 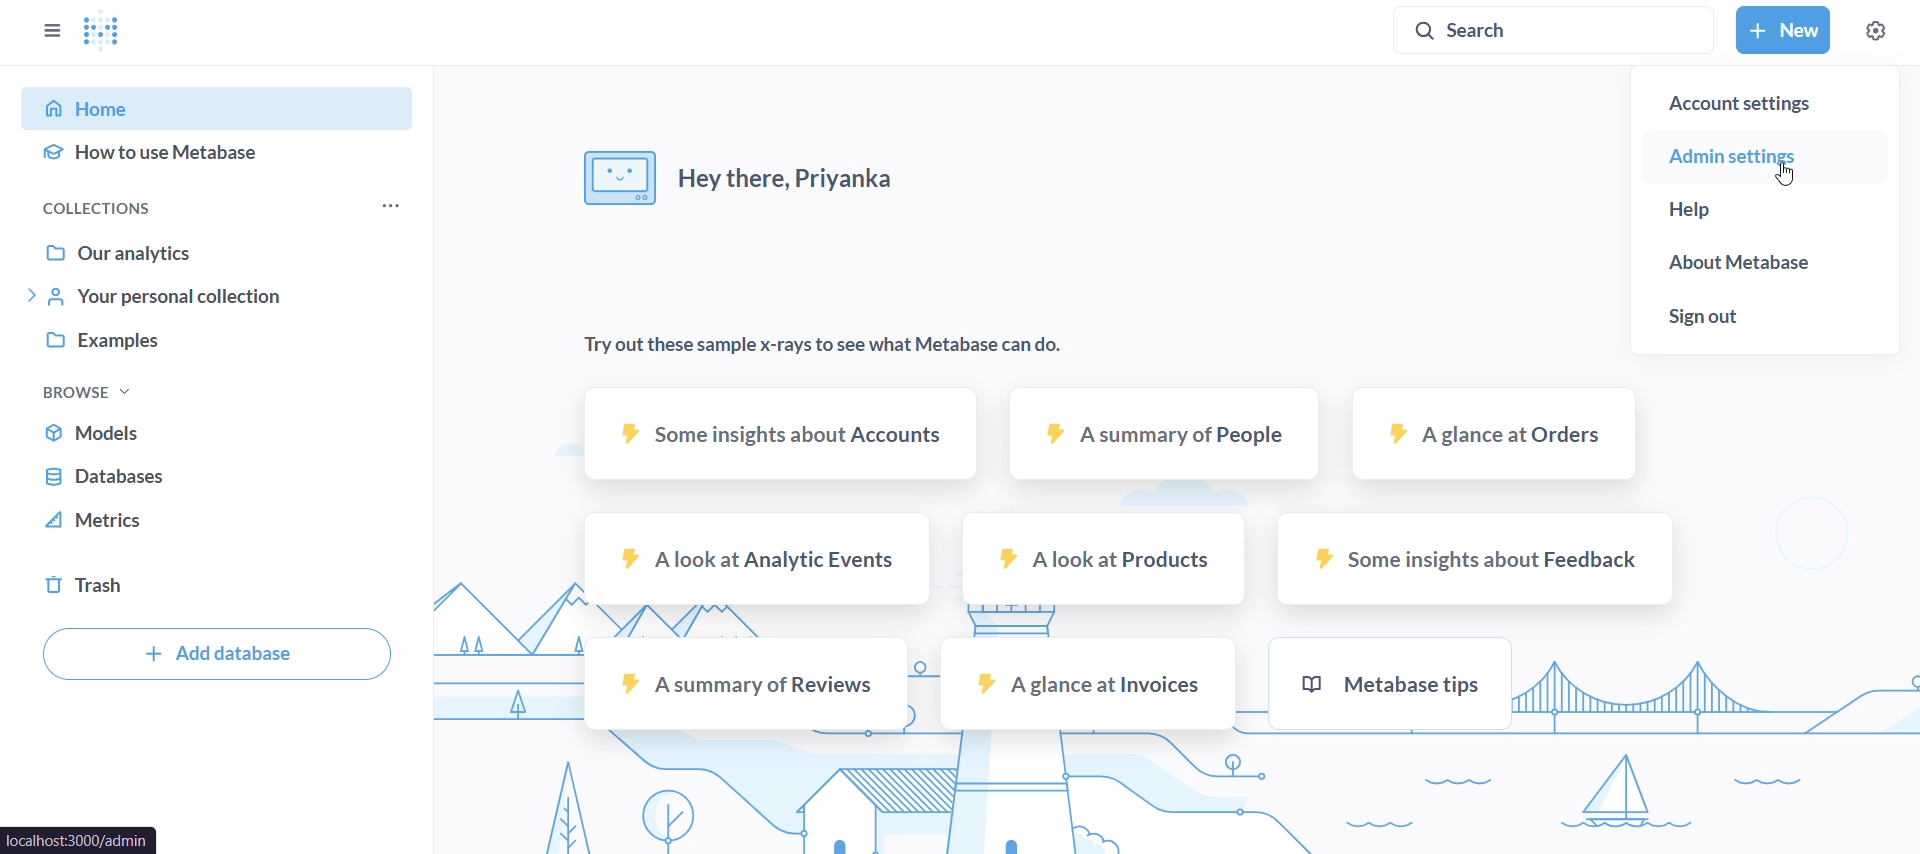 What do you see at coordinates (1102, 558) in the screenshot?
I see `a look at products` at bounding box center [1102, 558].